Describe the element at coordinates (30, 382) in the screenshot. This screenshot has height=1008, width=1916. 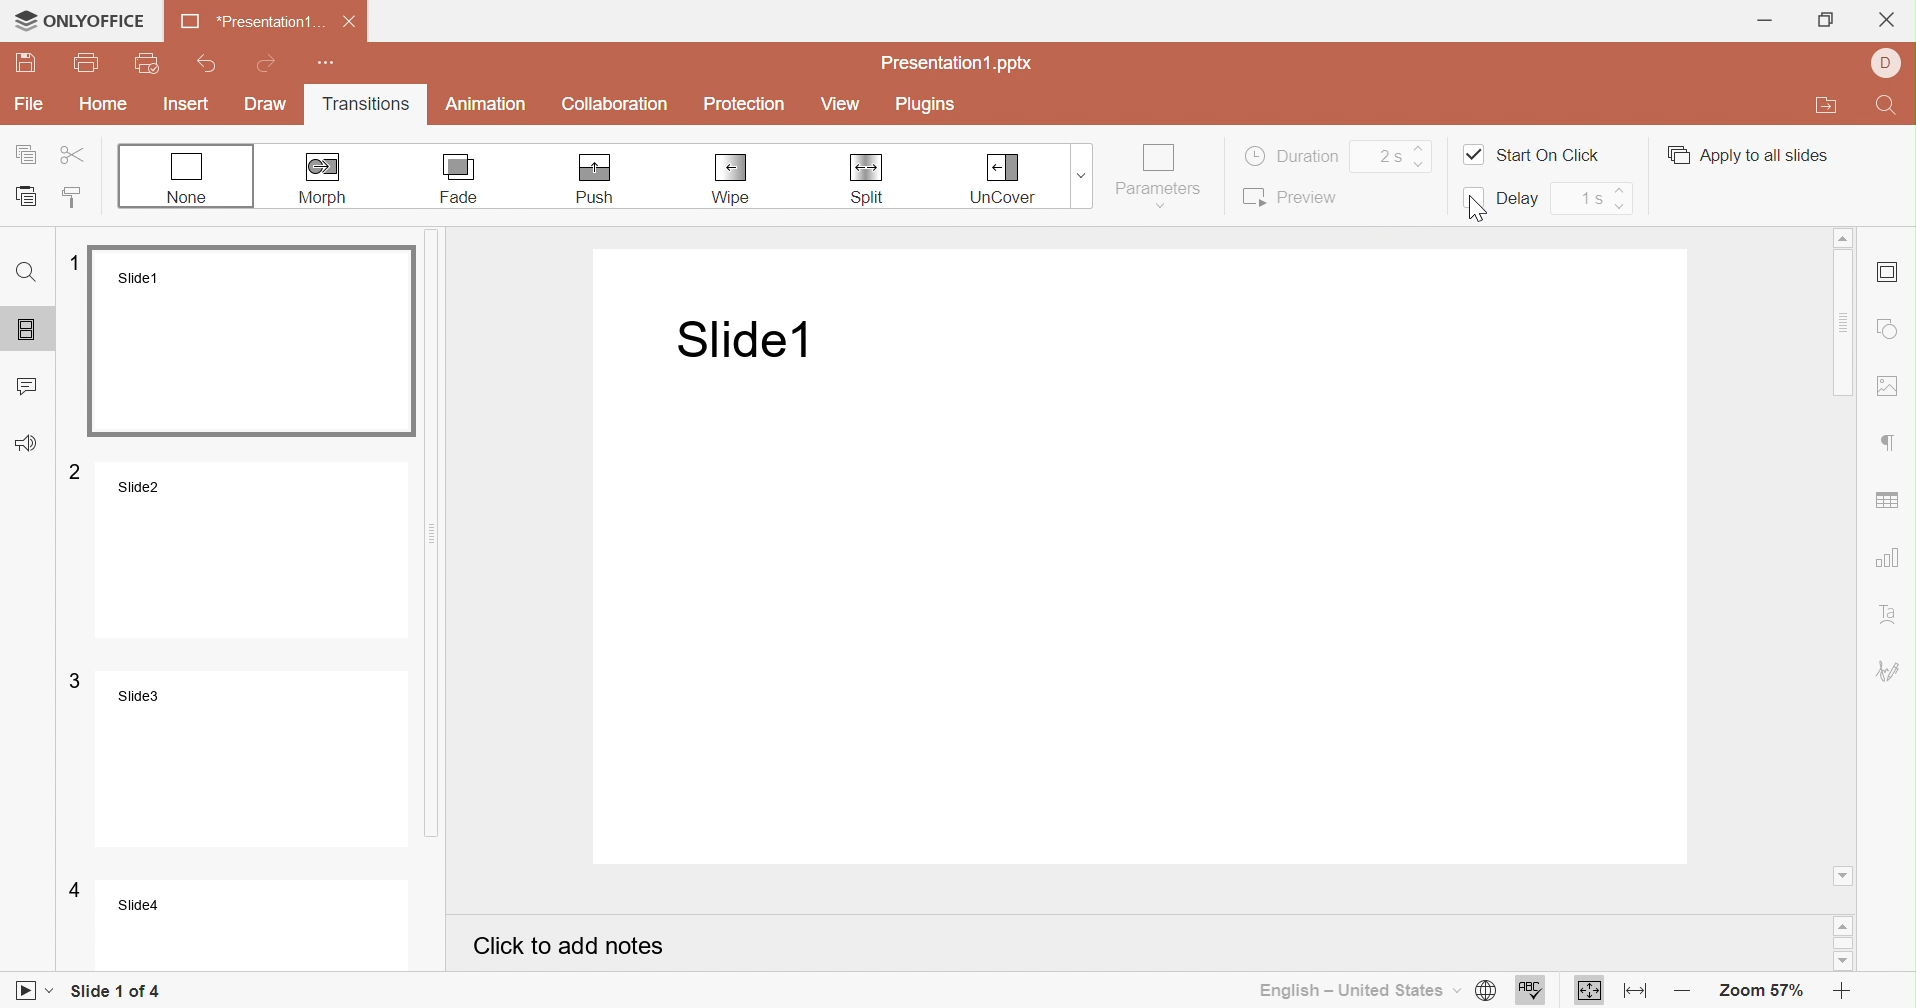
I see `Comments` at that location.